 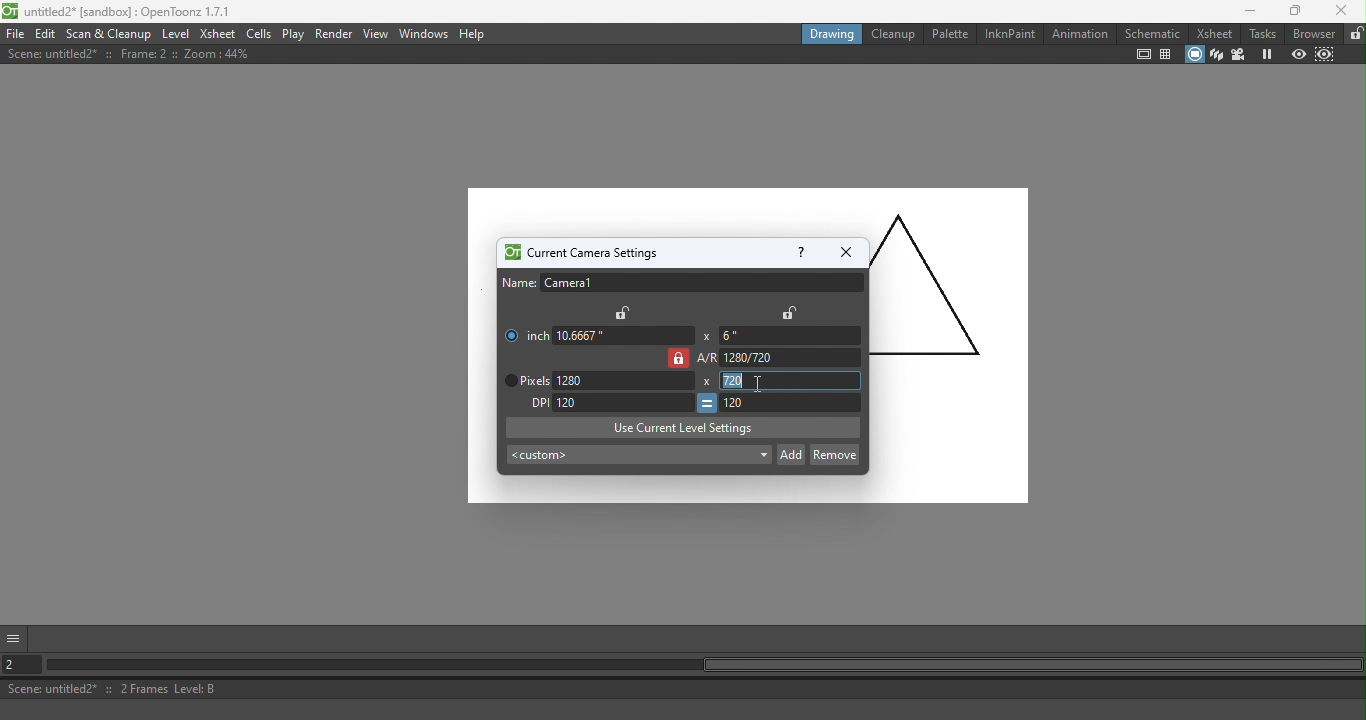 I want to click on Preview, so click(x=1297, y=54).